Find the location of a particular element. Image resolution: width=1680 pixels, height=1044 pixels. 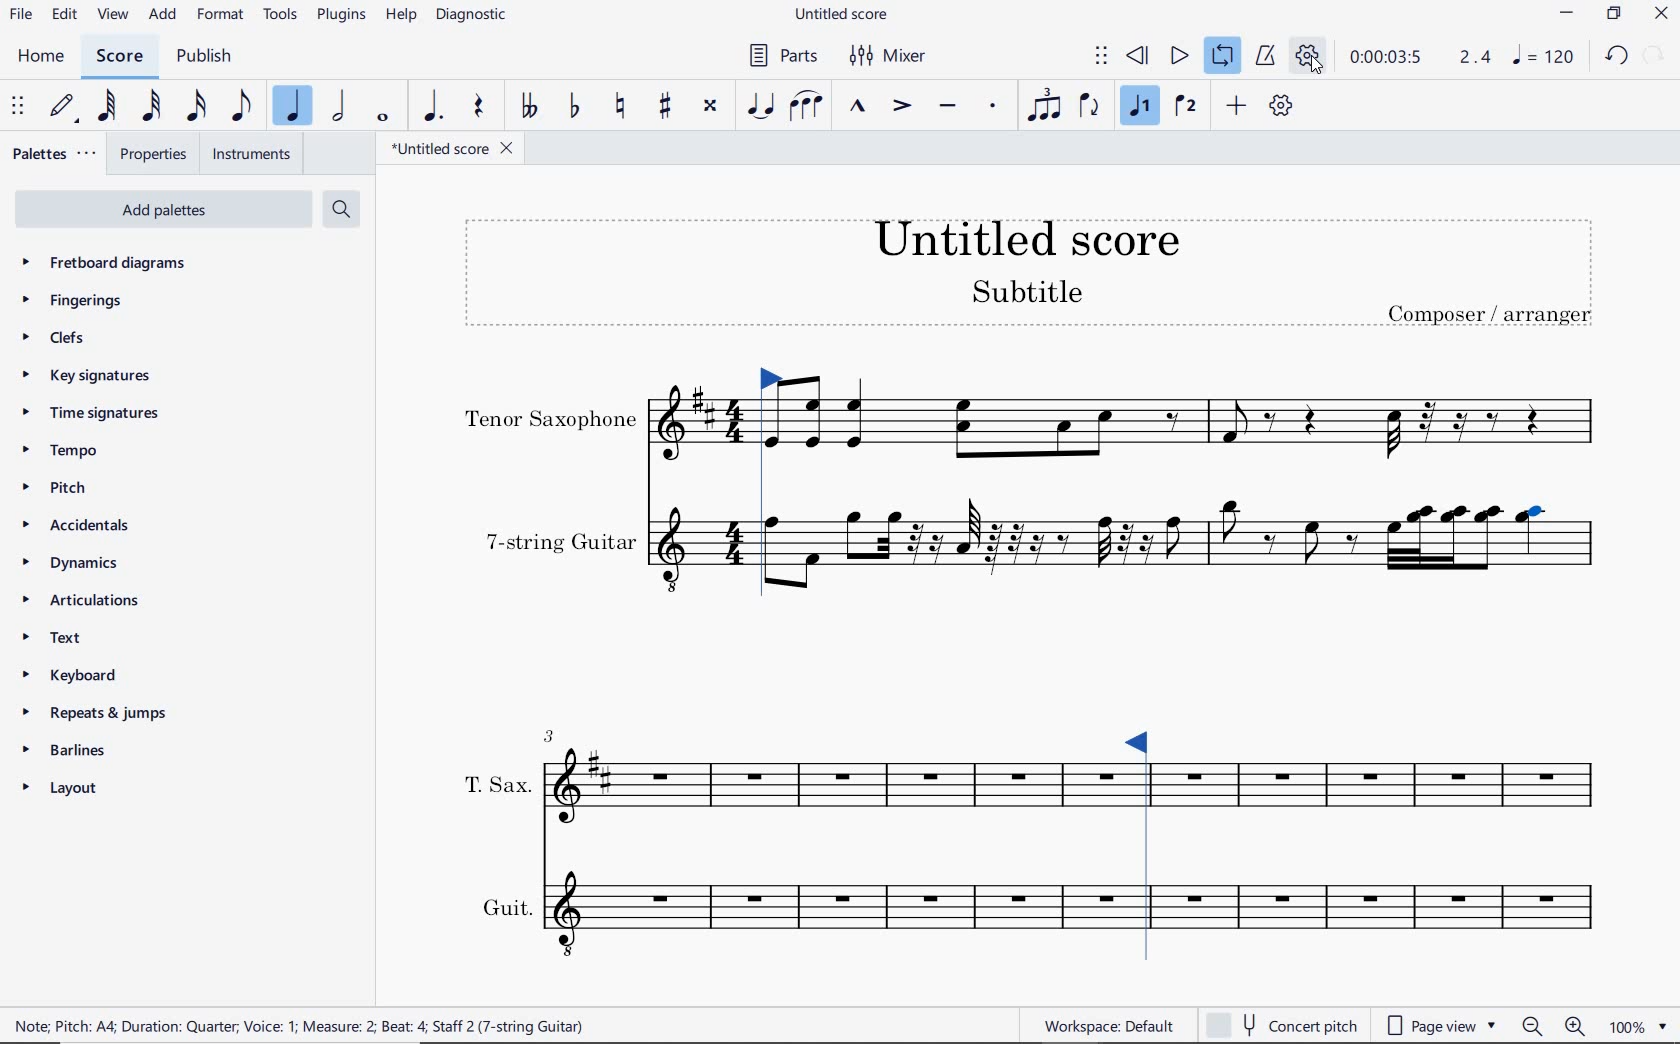

TENUTO is located at coordinates (947, 108).